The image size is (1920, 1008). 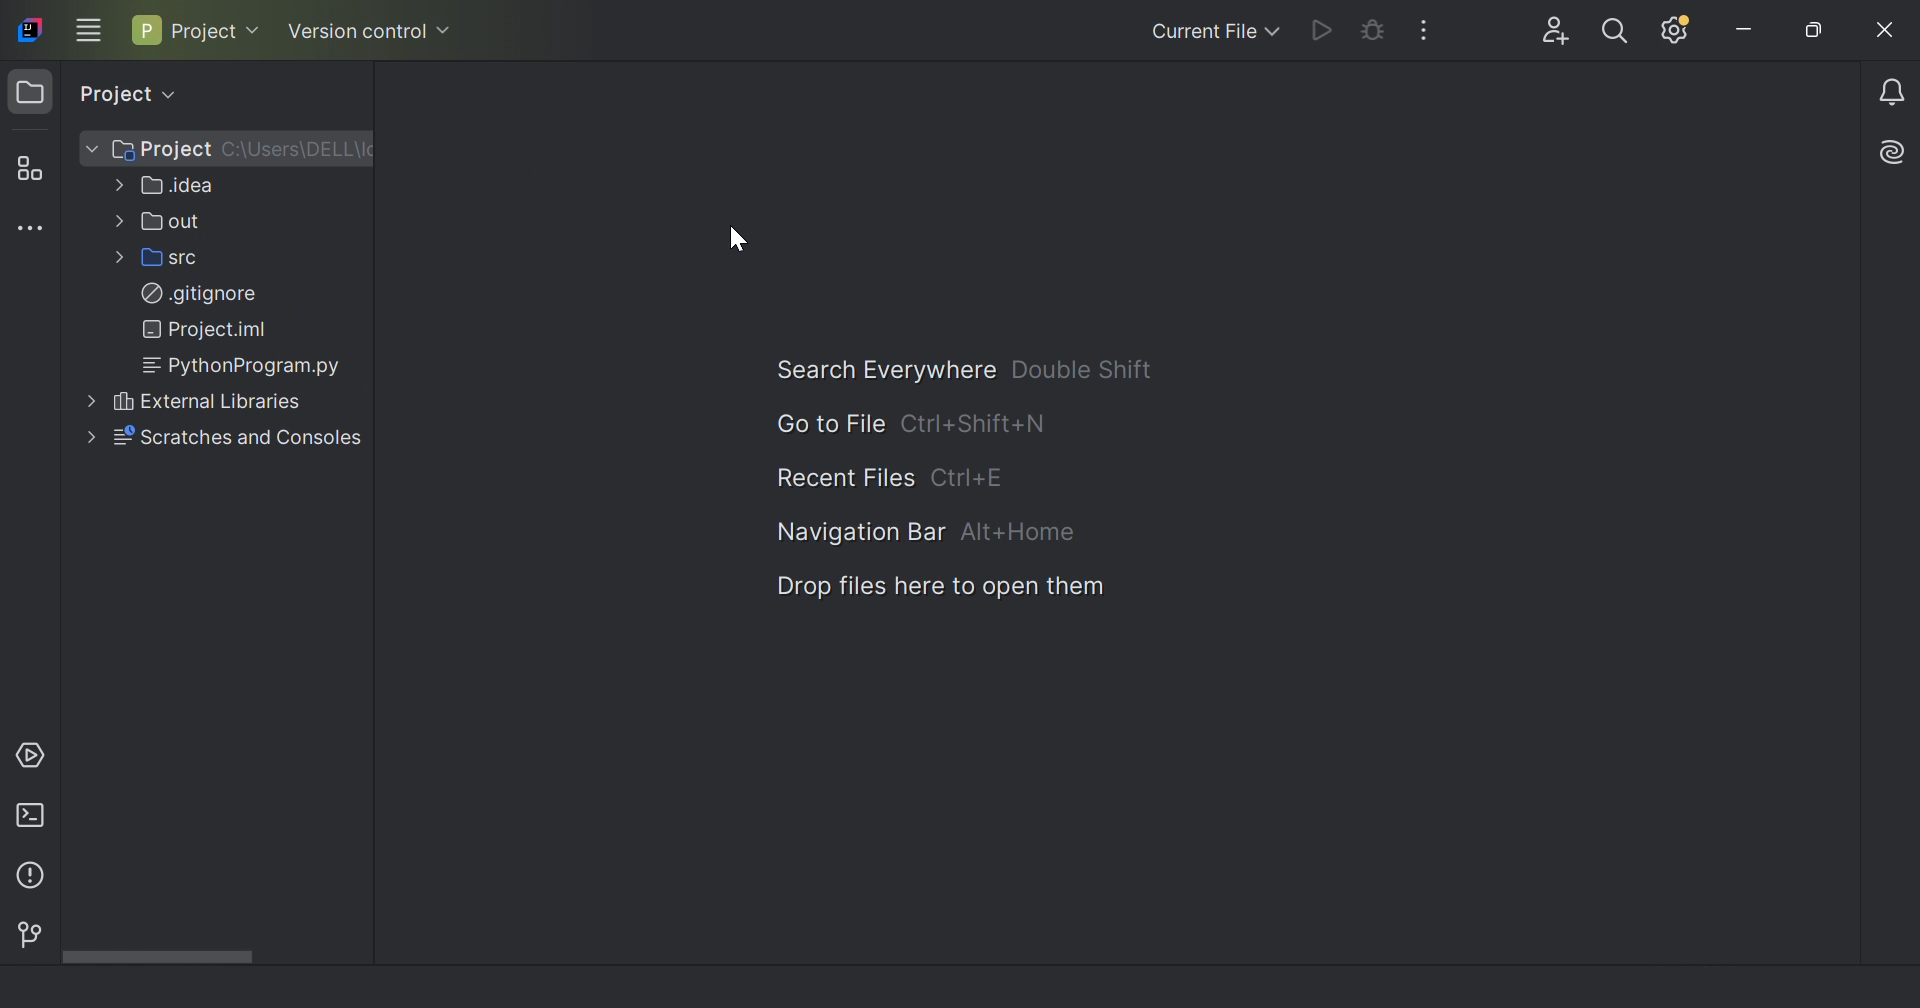 I want to click on Cursor, so click(x=738, y=238).